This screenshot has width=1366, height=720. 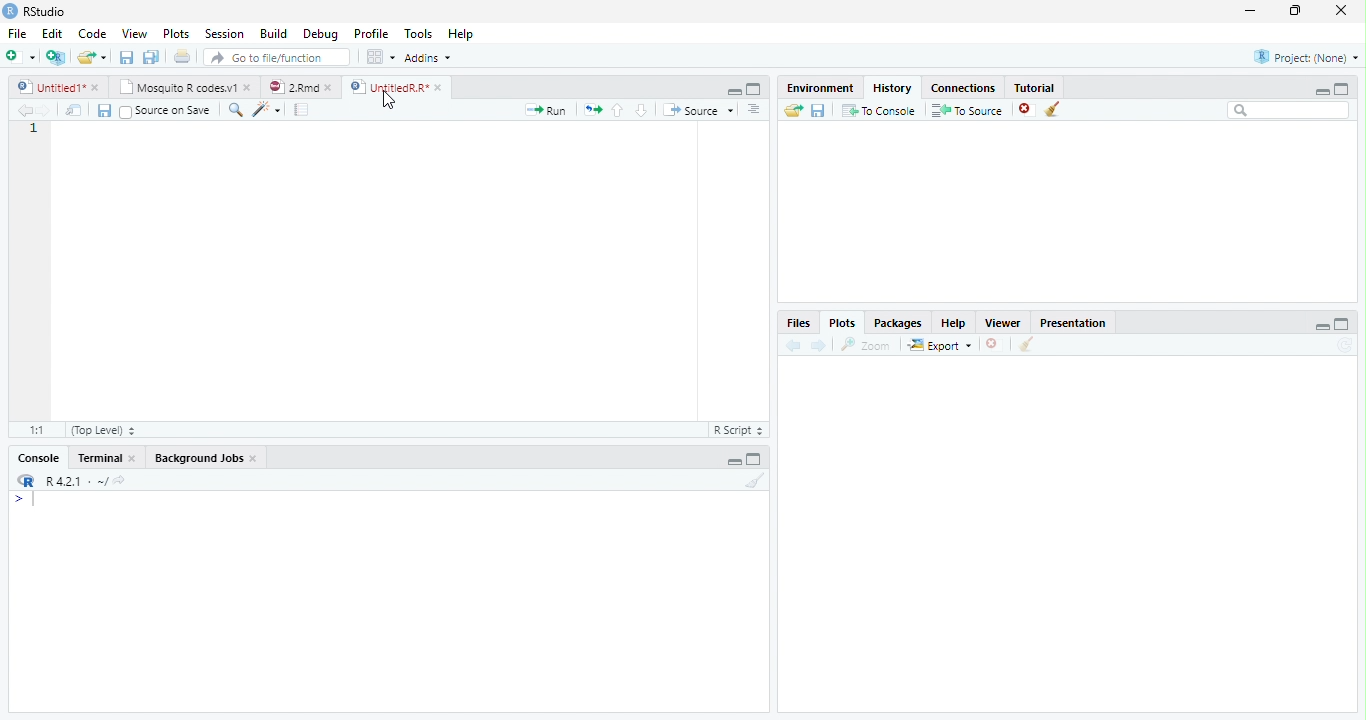 What do you see at coordinates (94, 57) in the screenshot?
I see `Open an existing file` at bounding box center [94, 57].